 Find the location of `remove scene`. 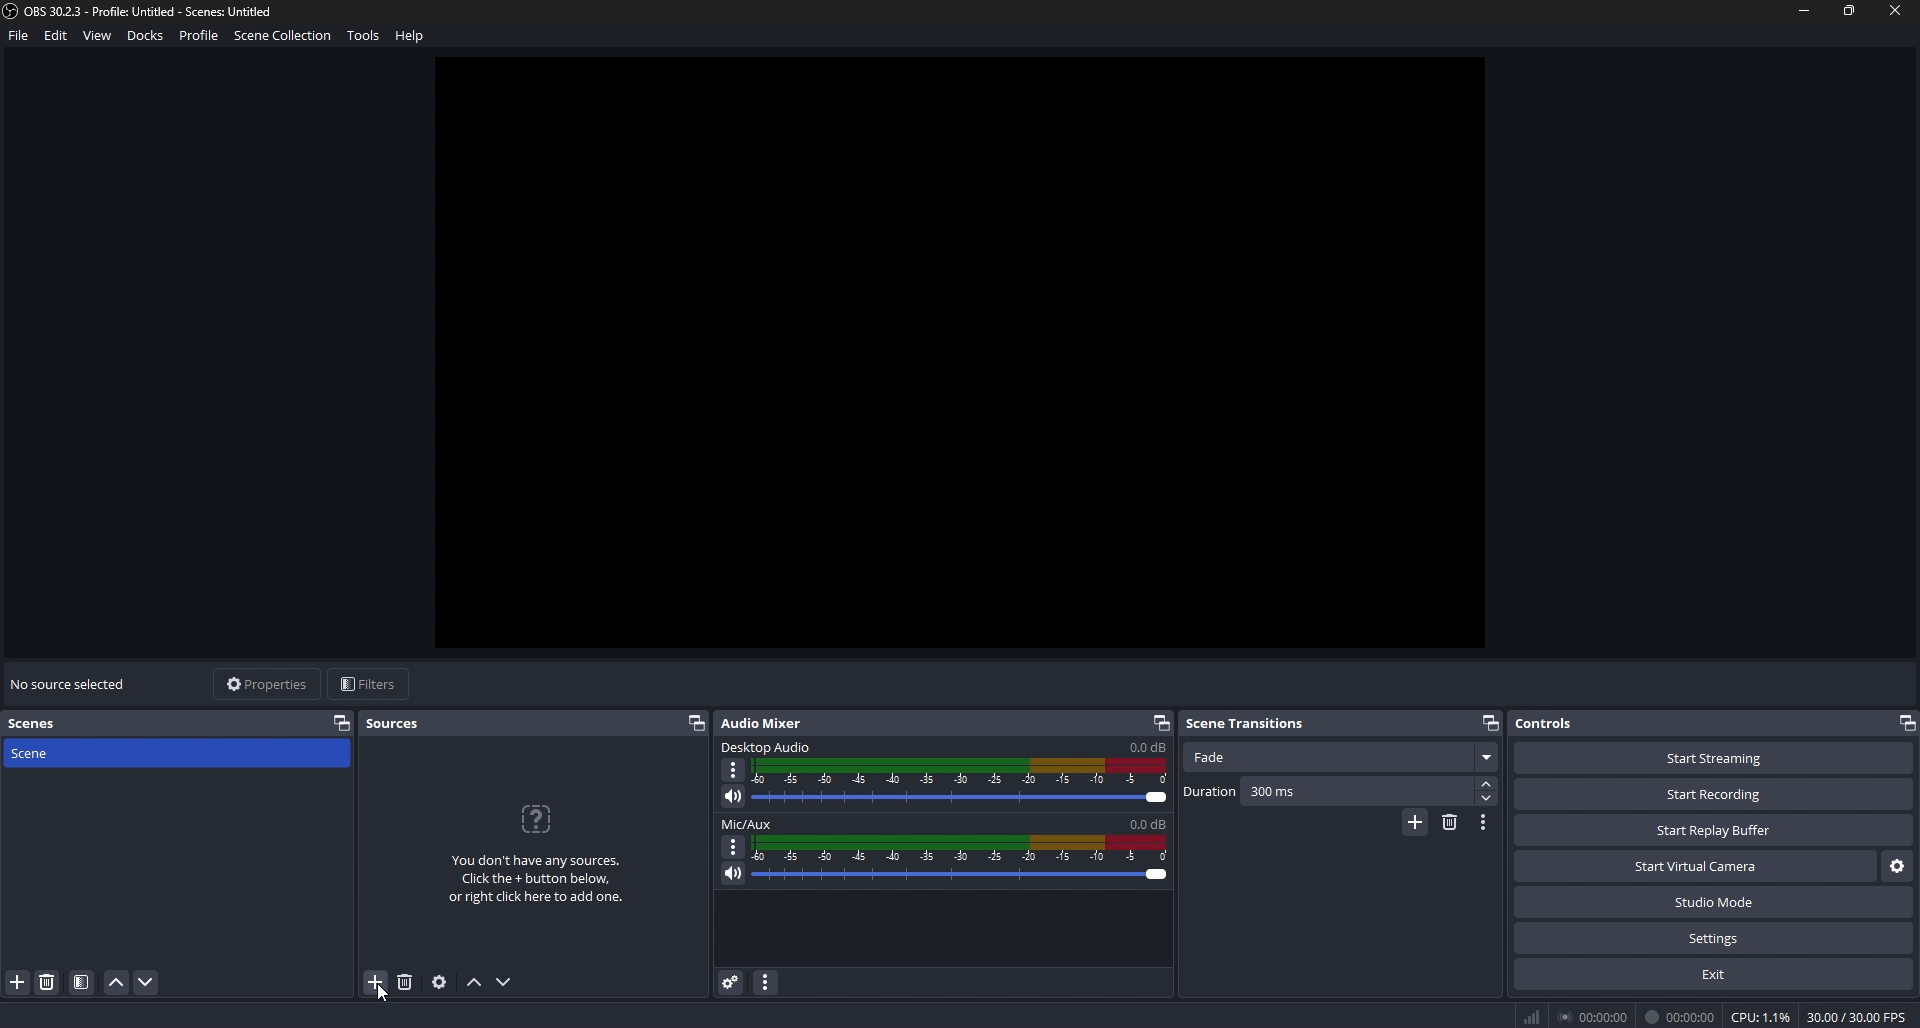

remove scene is located at coordinates (47, 982).